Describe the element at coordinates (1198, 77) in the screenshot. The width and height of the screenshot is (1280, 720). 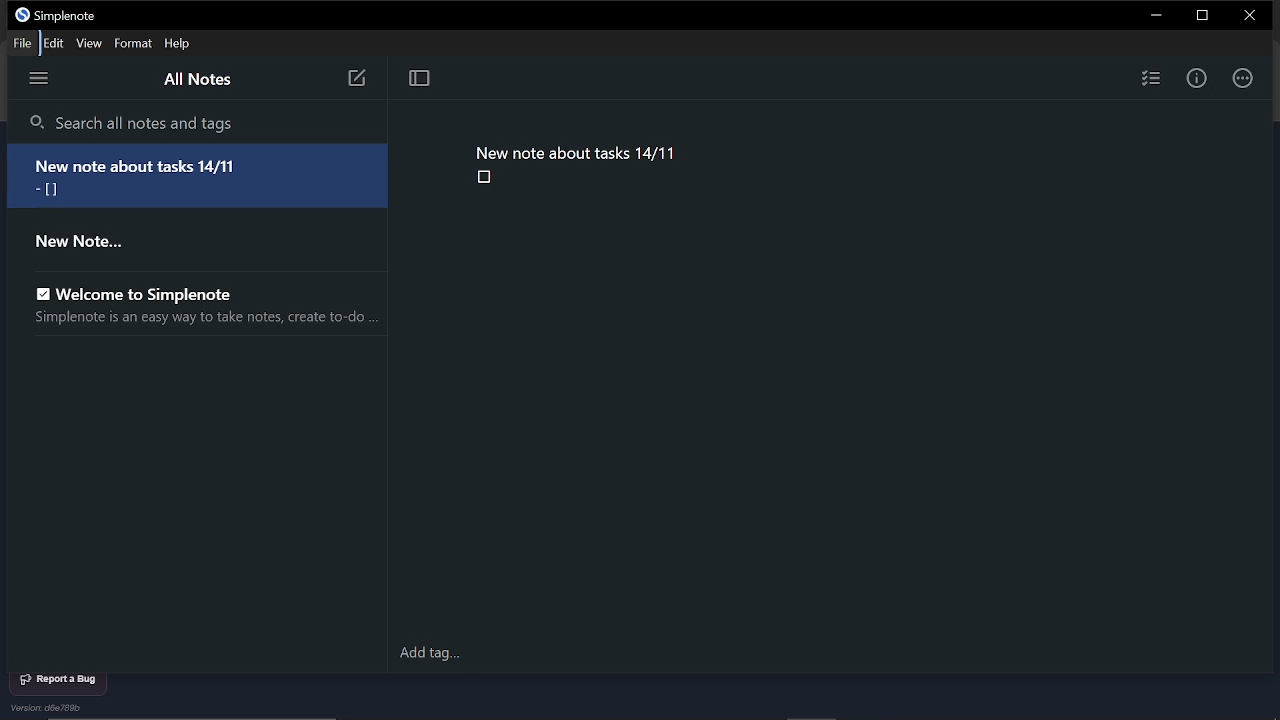
I see `Info` at that location.